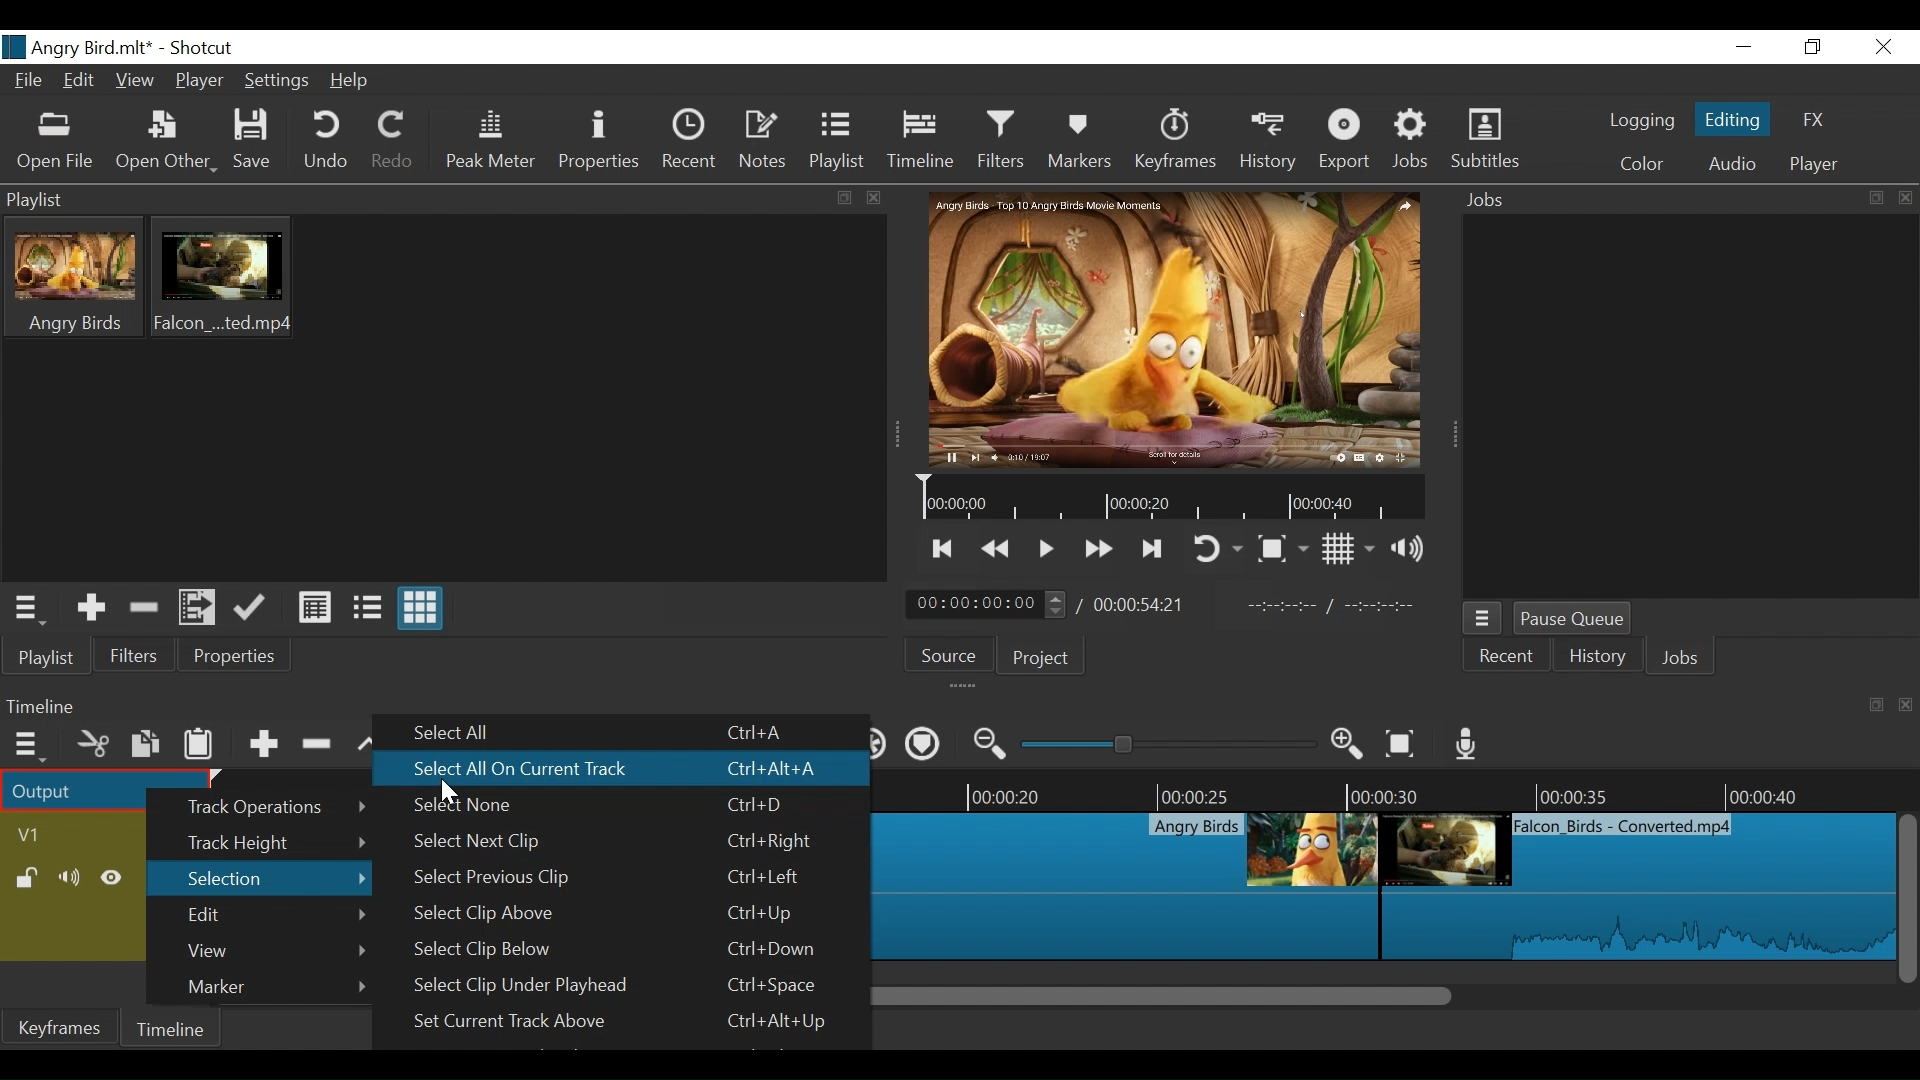 The height and width of the screenshot is (1080, 1920). I want to click on Filters, so click(1001, 140).